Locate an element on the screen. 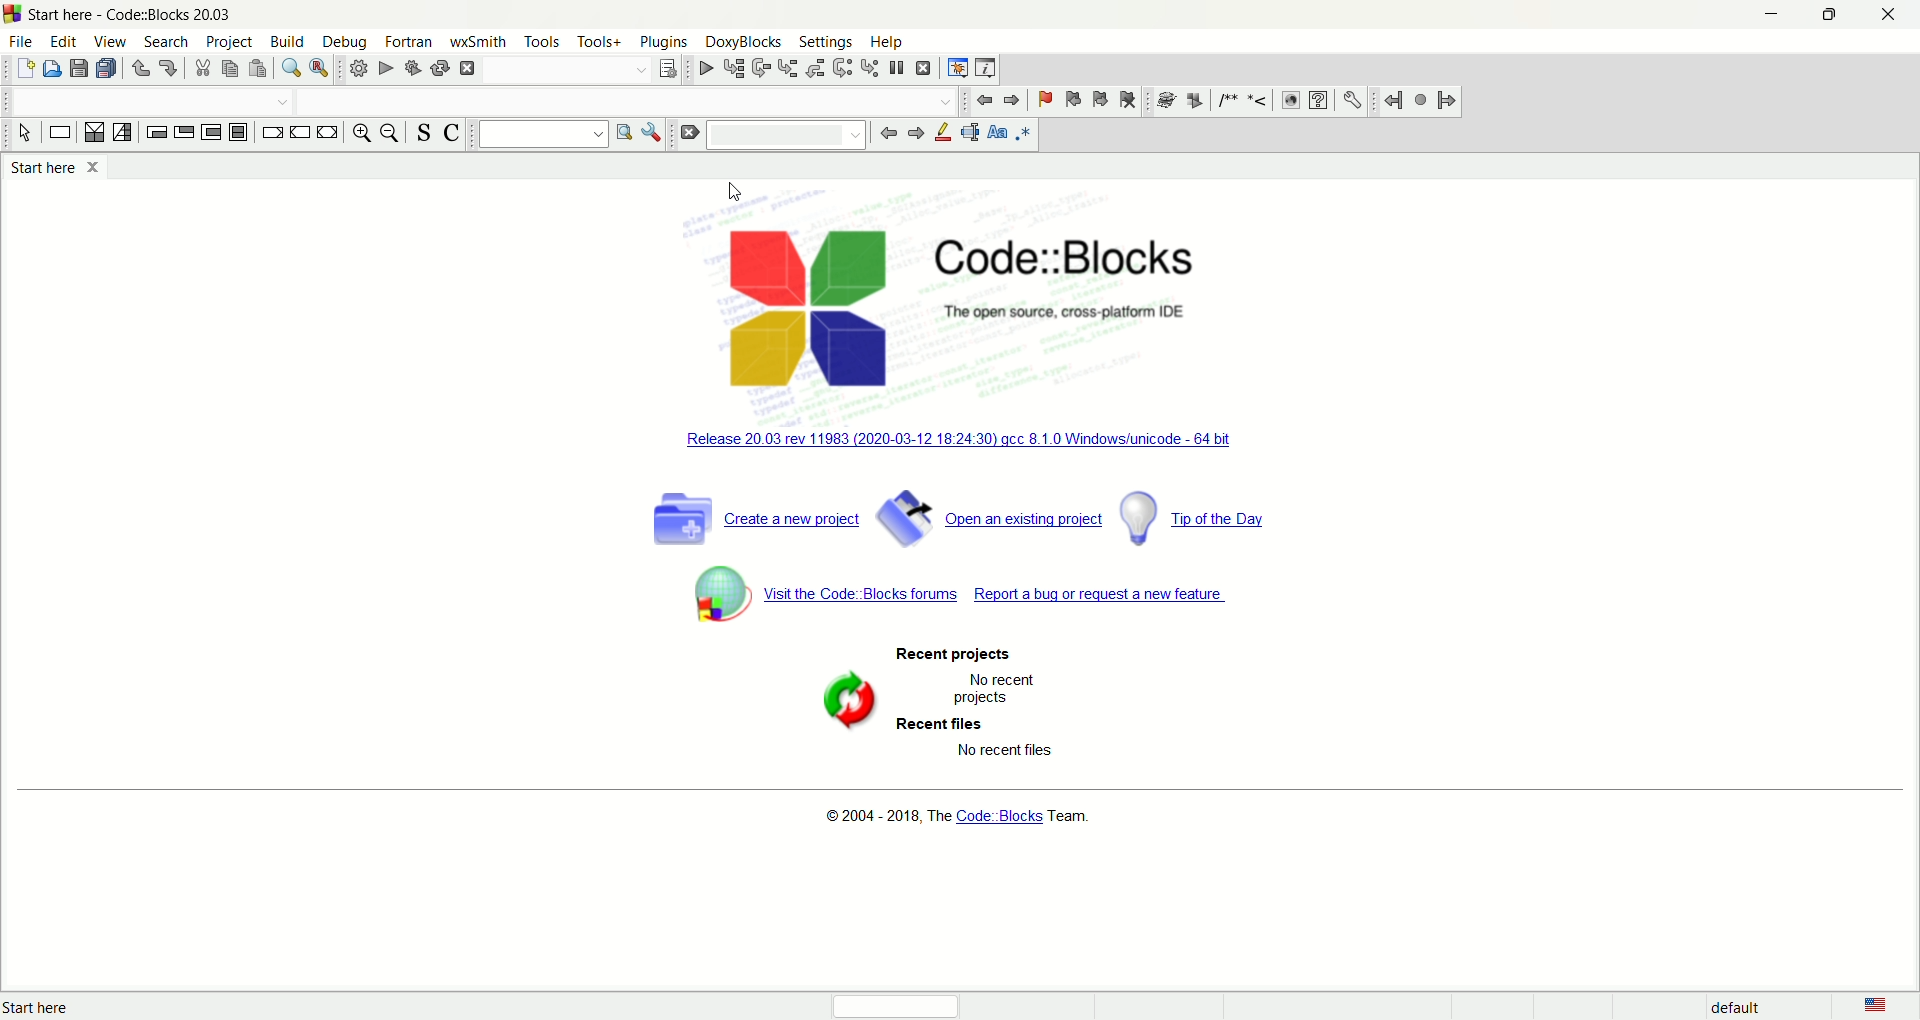  break instruction is located at coordinates (271, 132).